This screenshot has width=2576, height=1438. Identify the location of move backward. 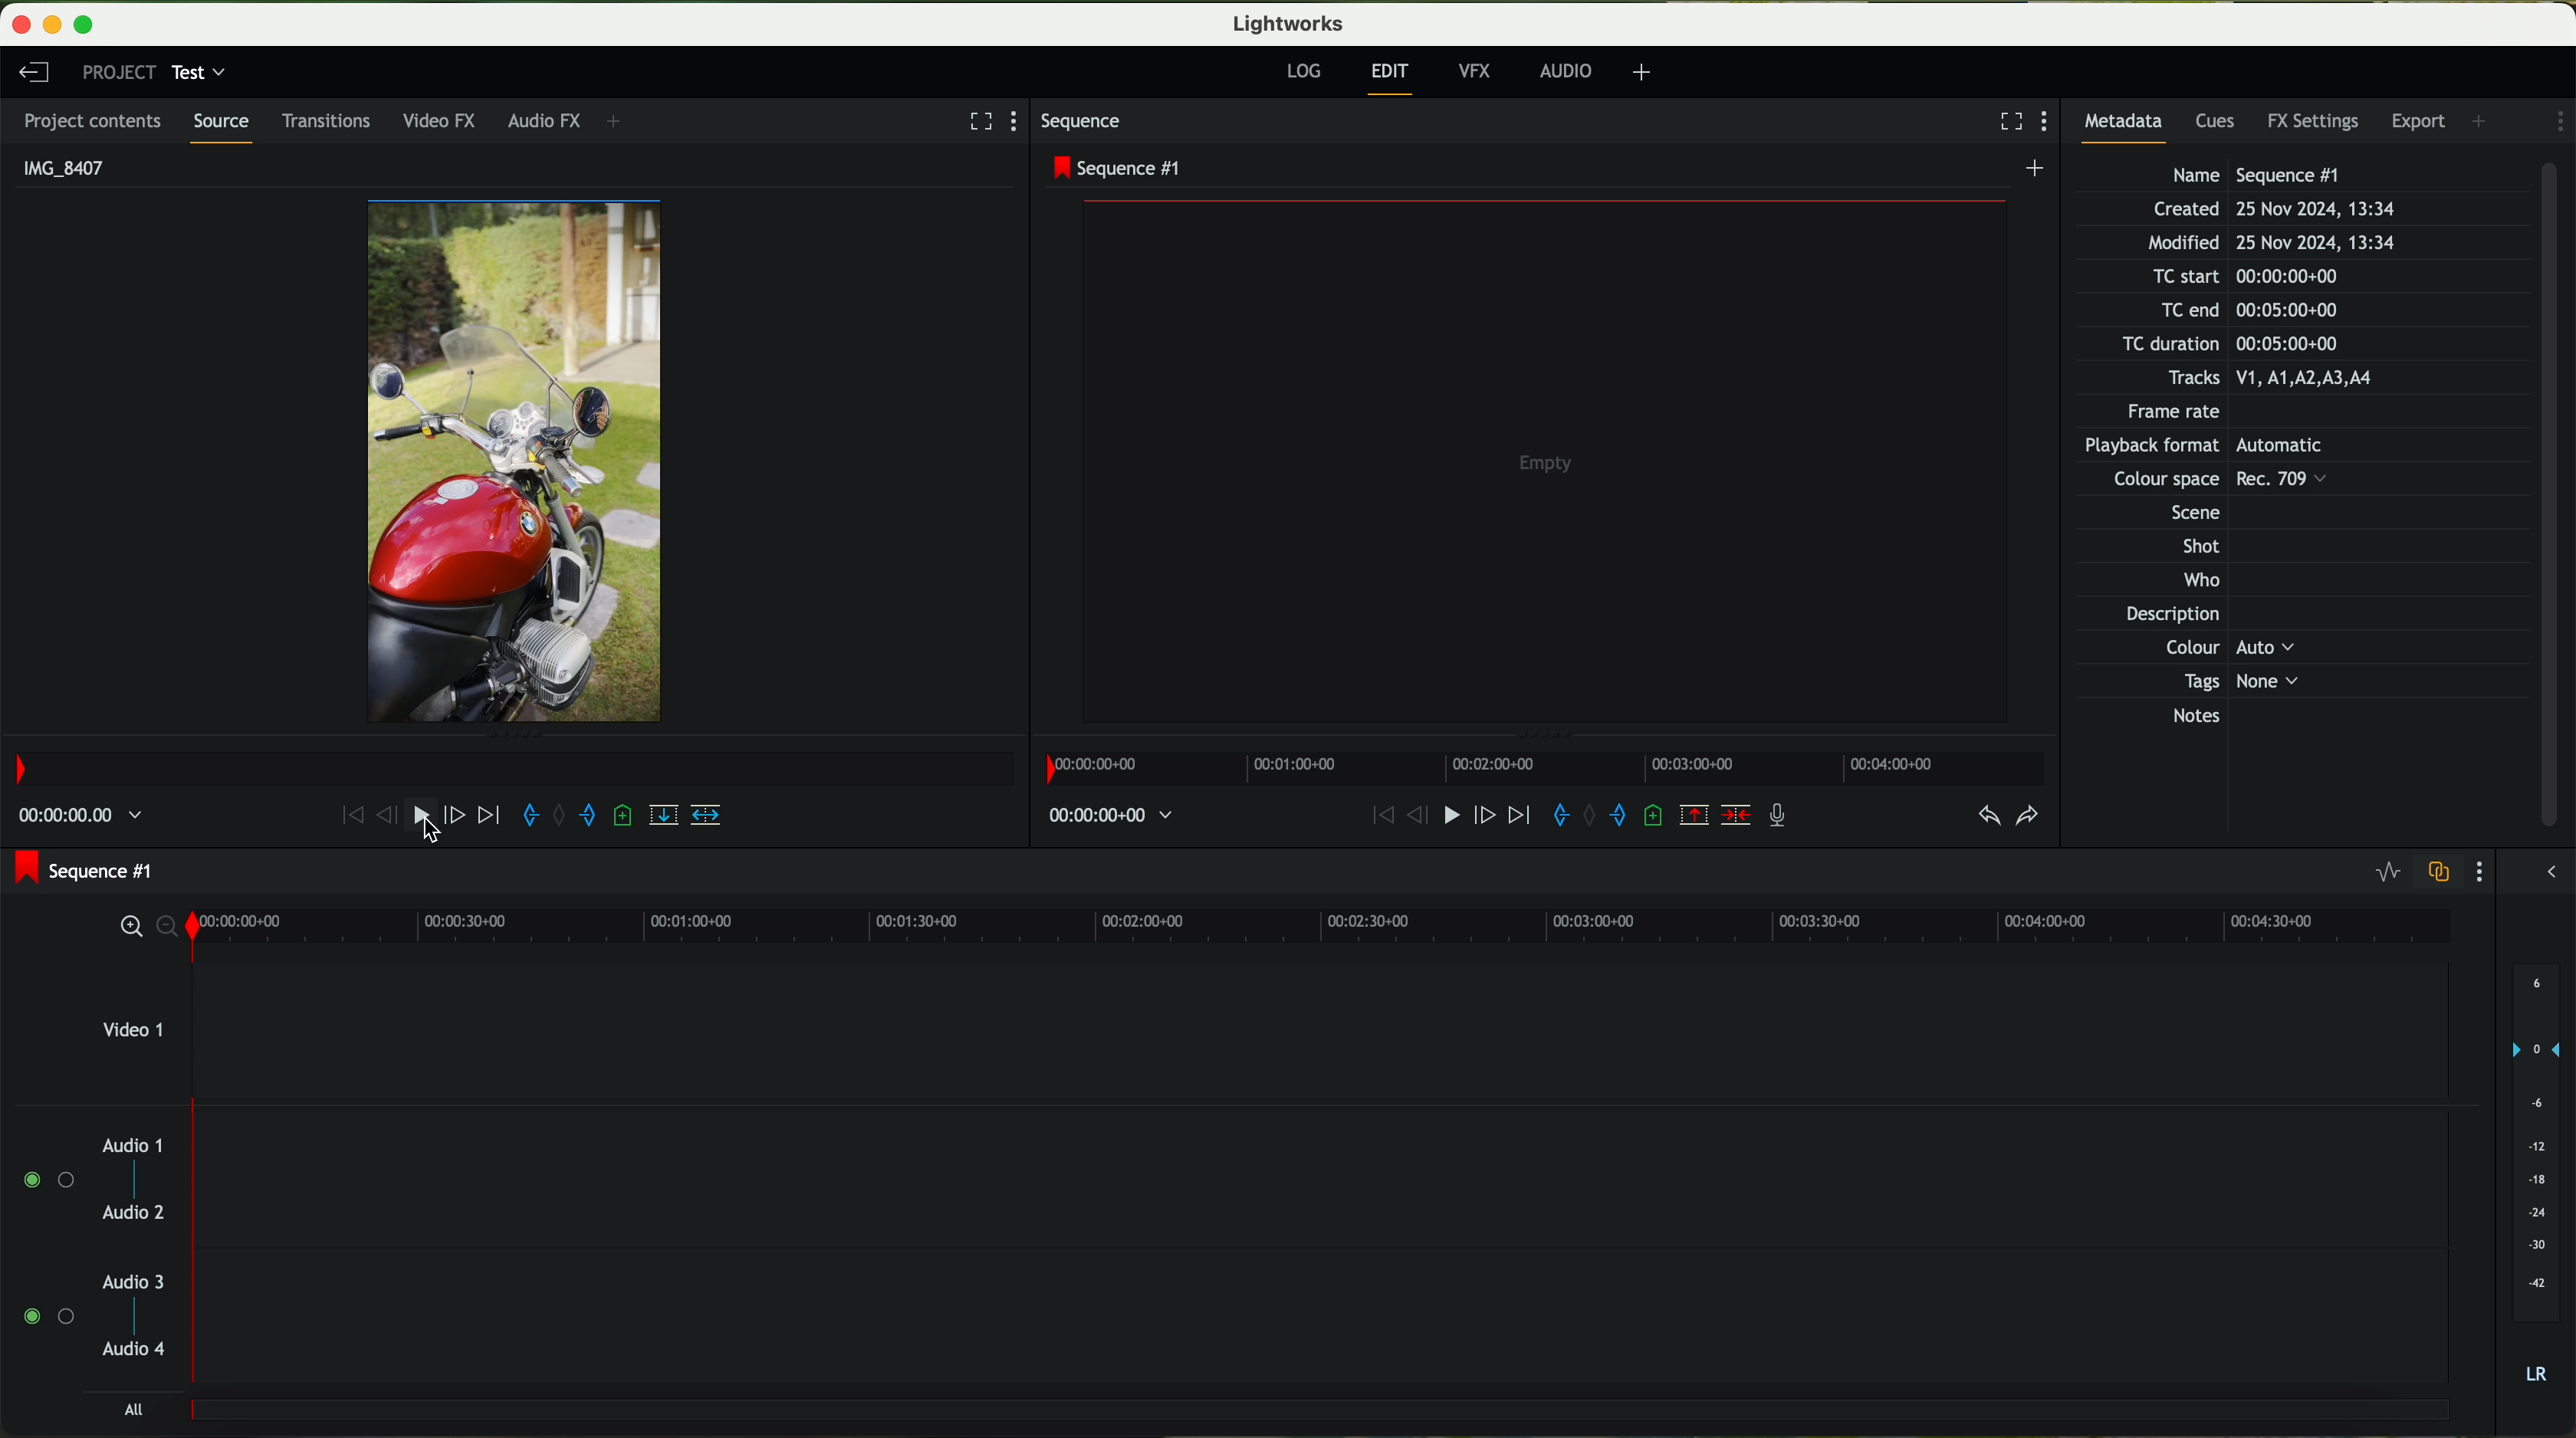
(1370, 816).